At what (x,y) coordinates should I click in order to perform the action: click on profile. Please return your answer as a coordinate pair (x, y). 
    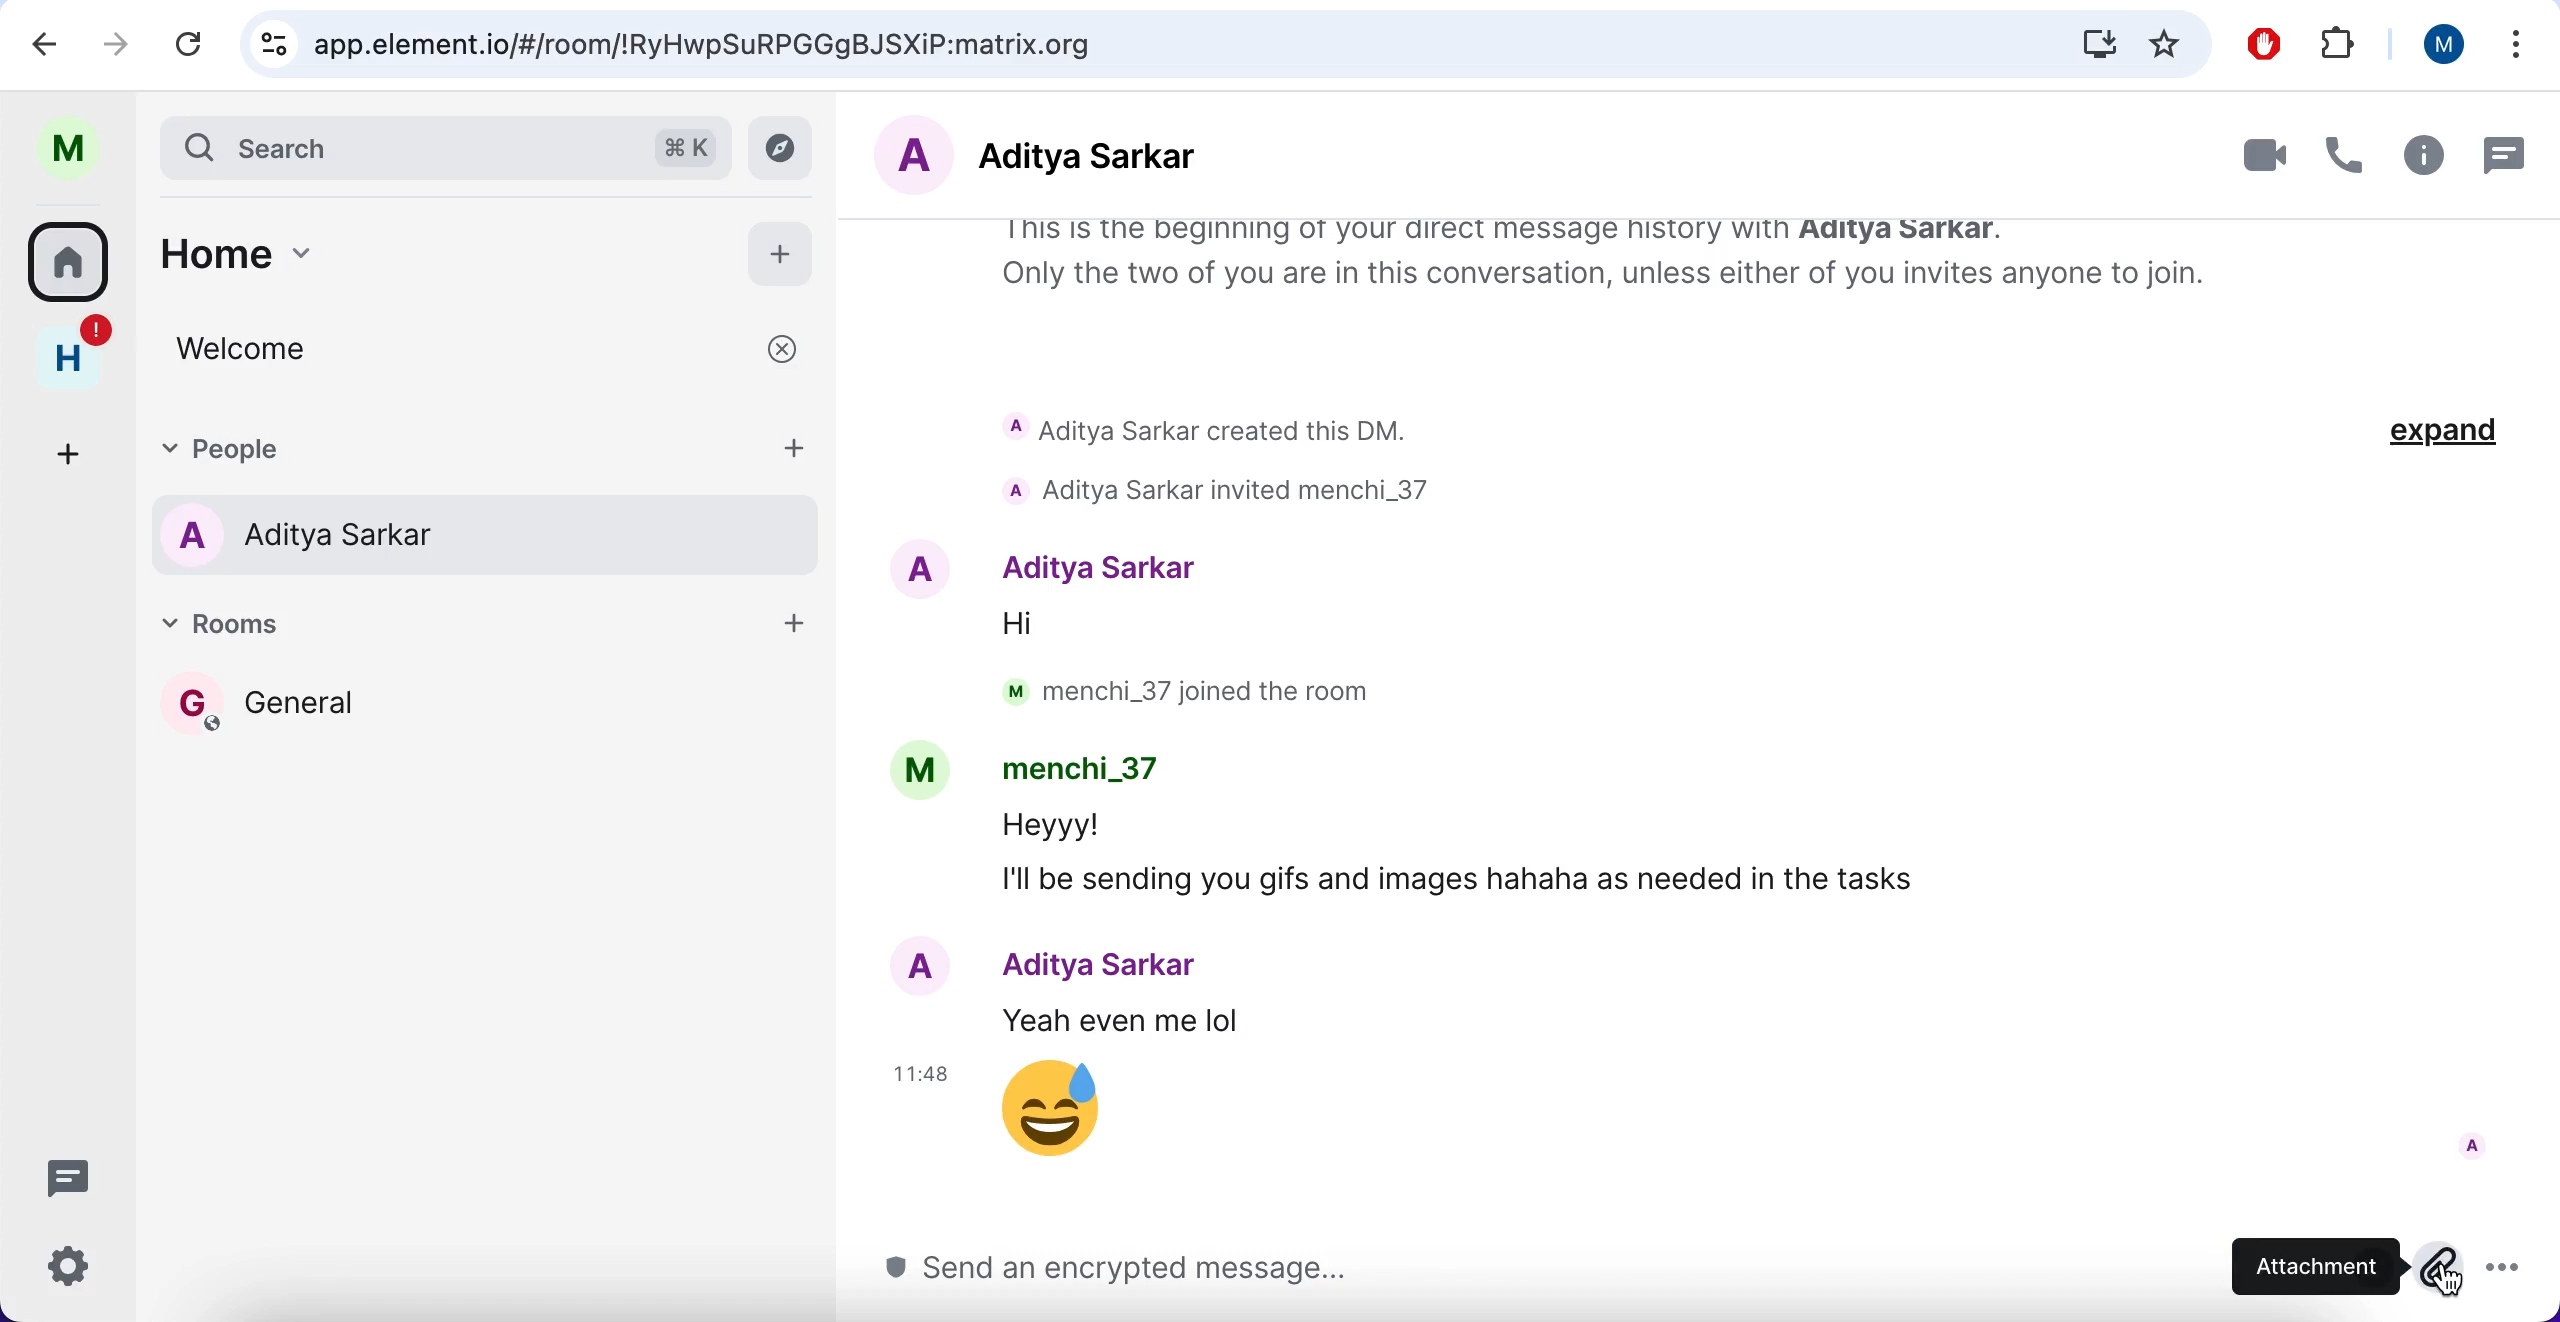
    Looking at the image, I should click on (75, 143).